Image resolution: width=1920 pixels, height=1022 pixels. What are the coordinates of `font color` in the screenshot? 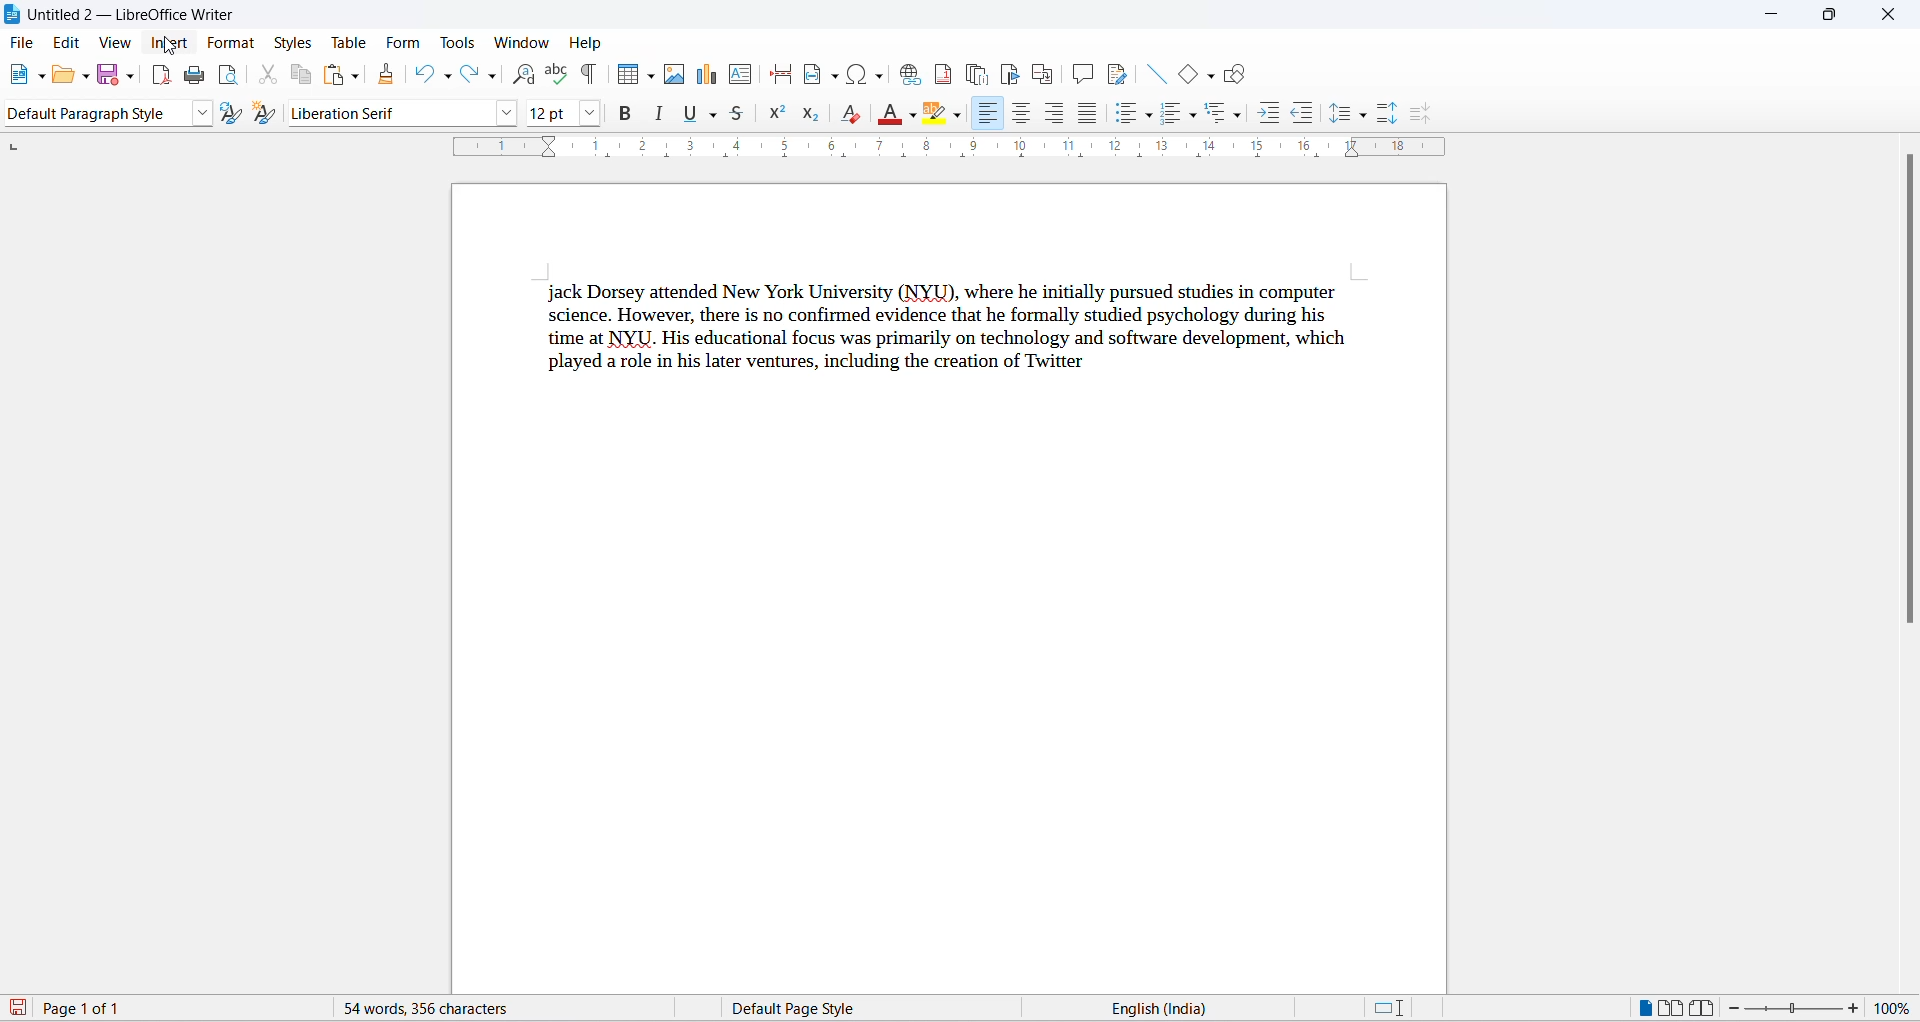 It's located at (885, 114).